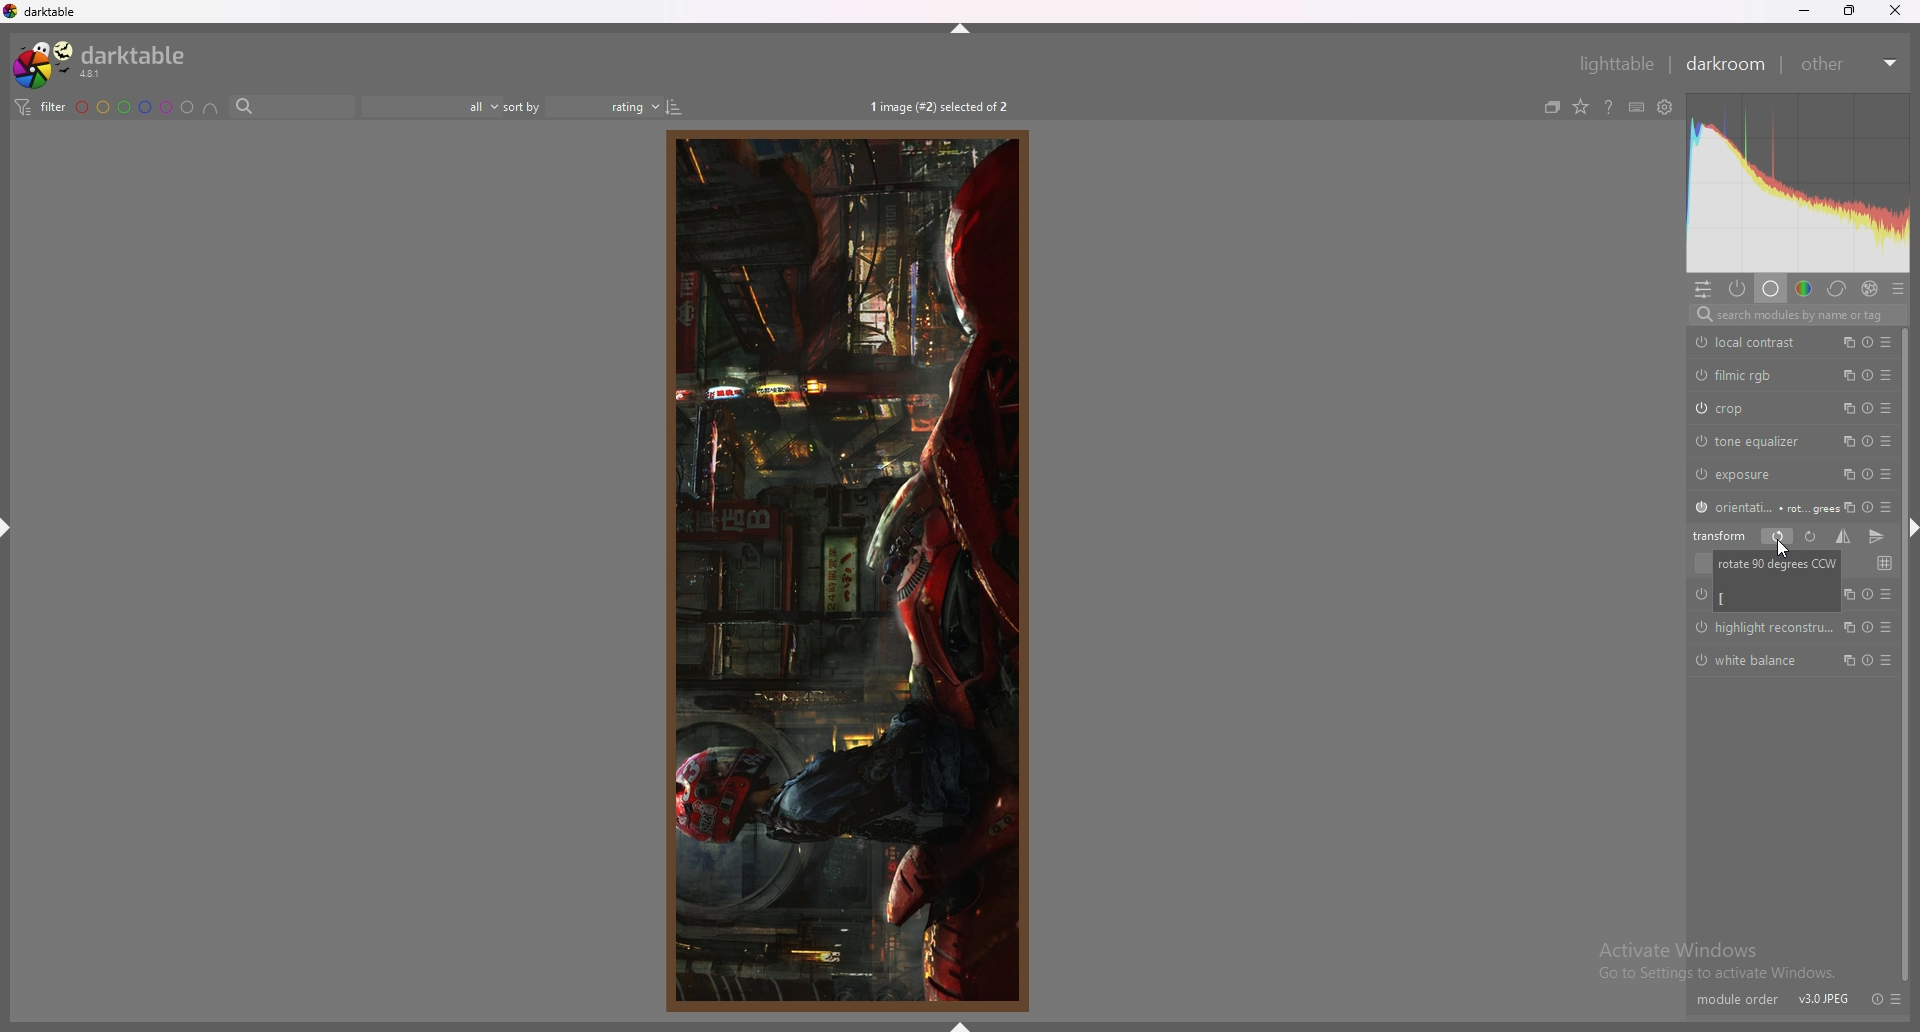 This screenshot has height=1032, width=1920. What do you see at coordinates (1845, 474) in the screenshot?
I see `multiple instances action` at bounding box center [1845, 474].